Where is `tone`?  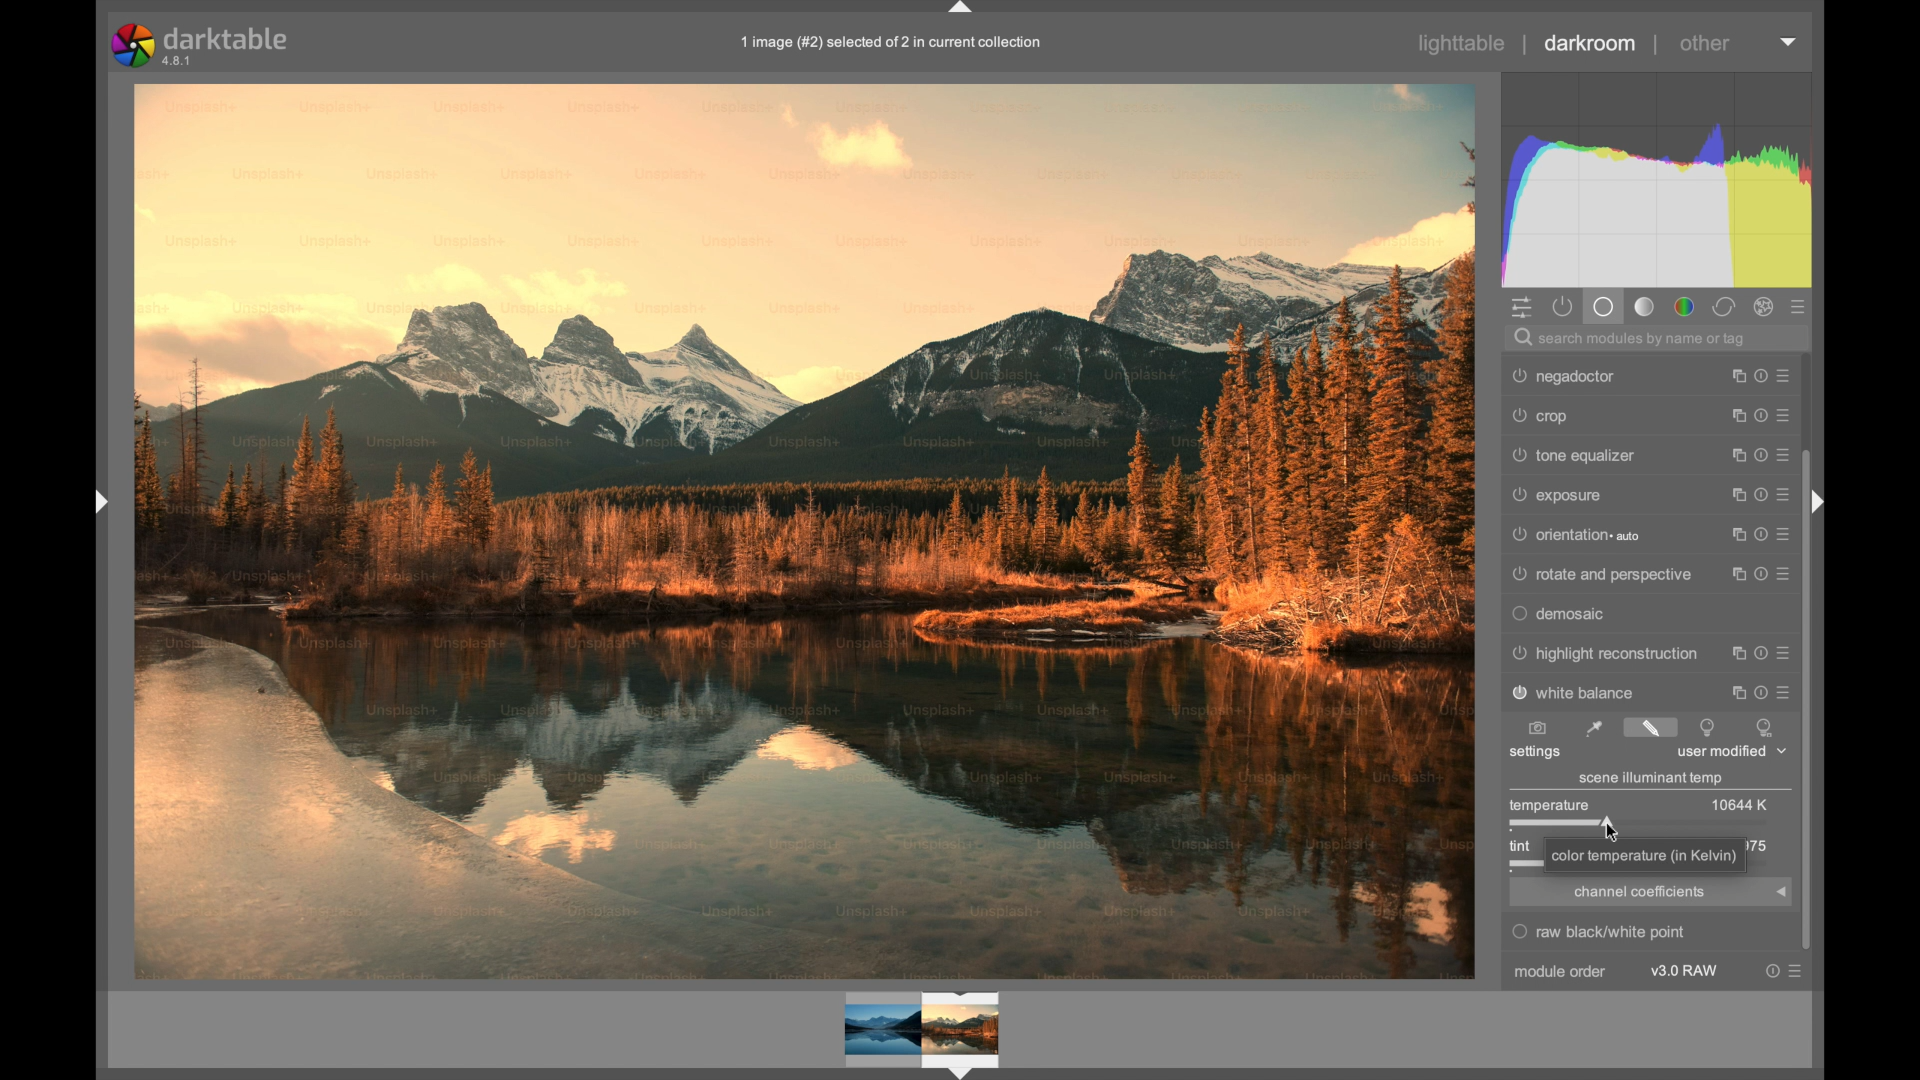 tone is located at coordinates (1645, 306).